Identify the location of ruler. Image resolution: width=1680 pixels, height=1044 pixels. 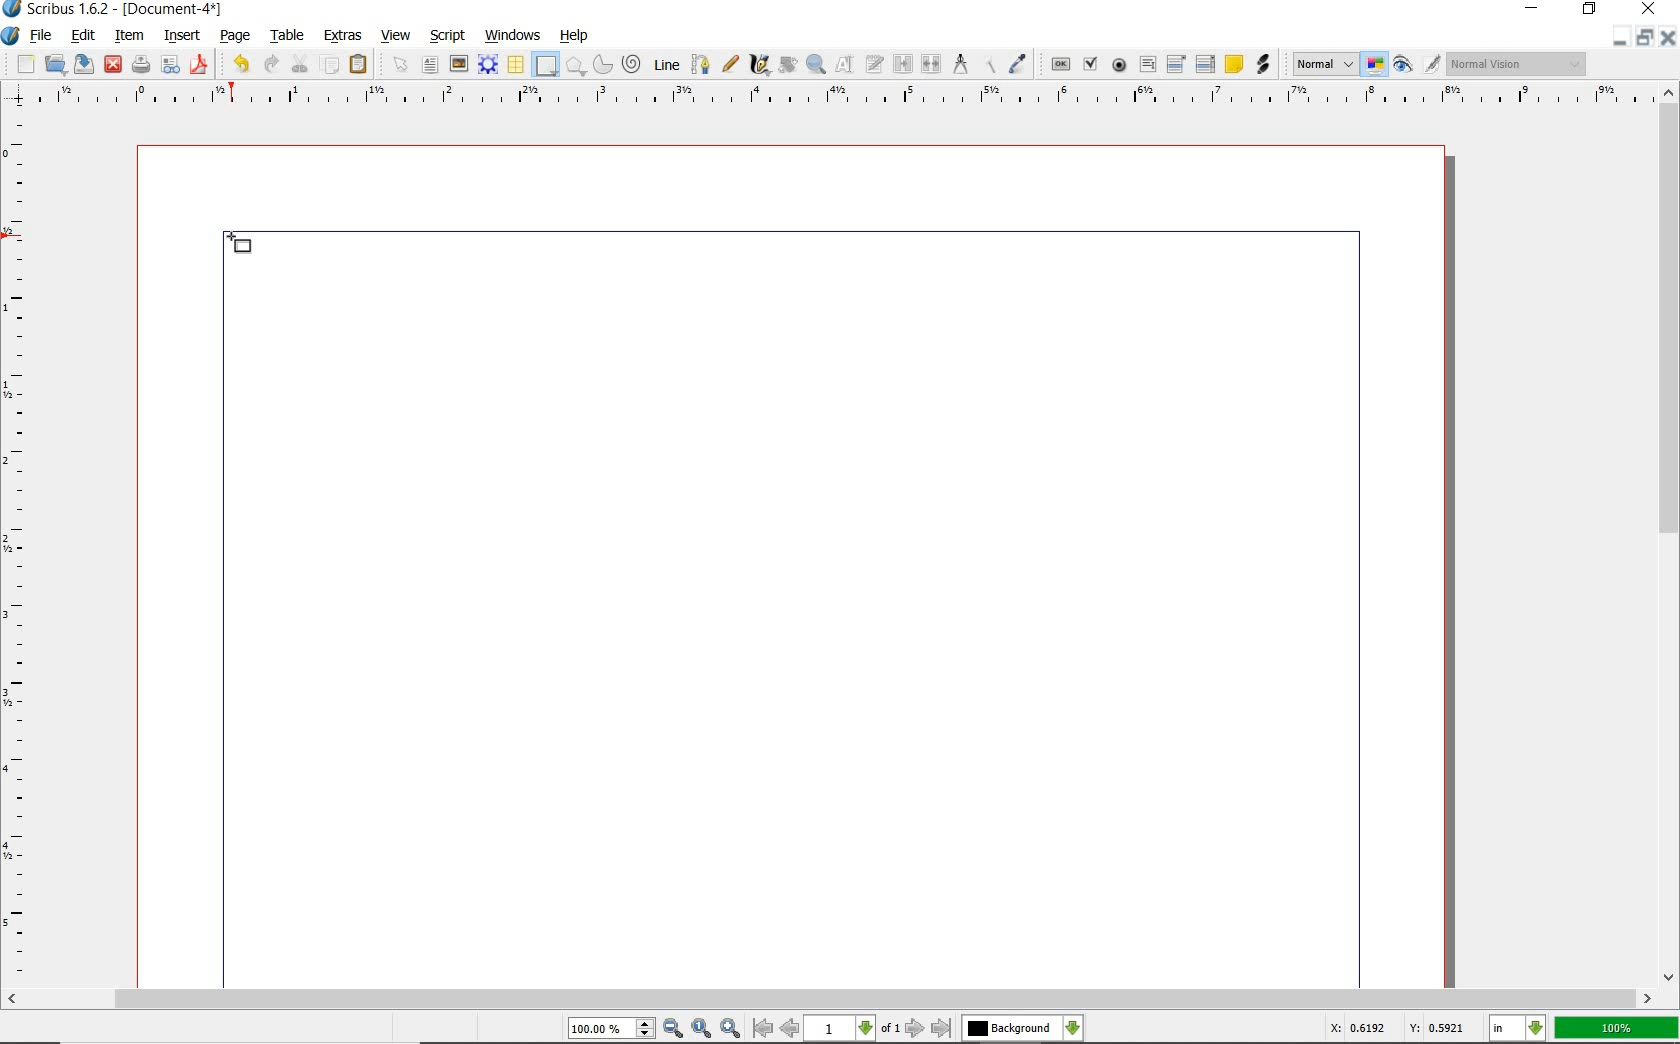
(843, 95).